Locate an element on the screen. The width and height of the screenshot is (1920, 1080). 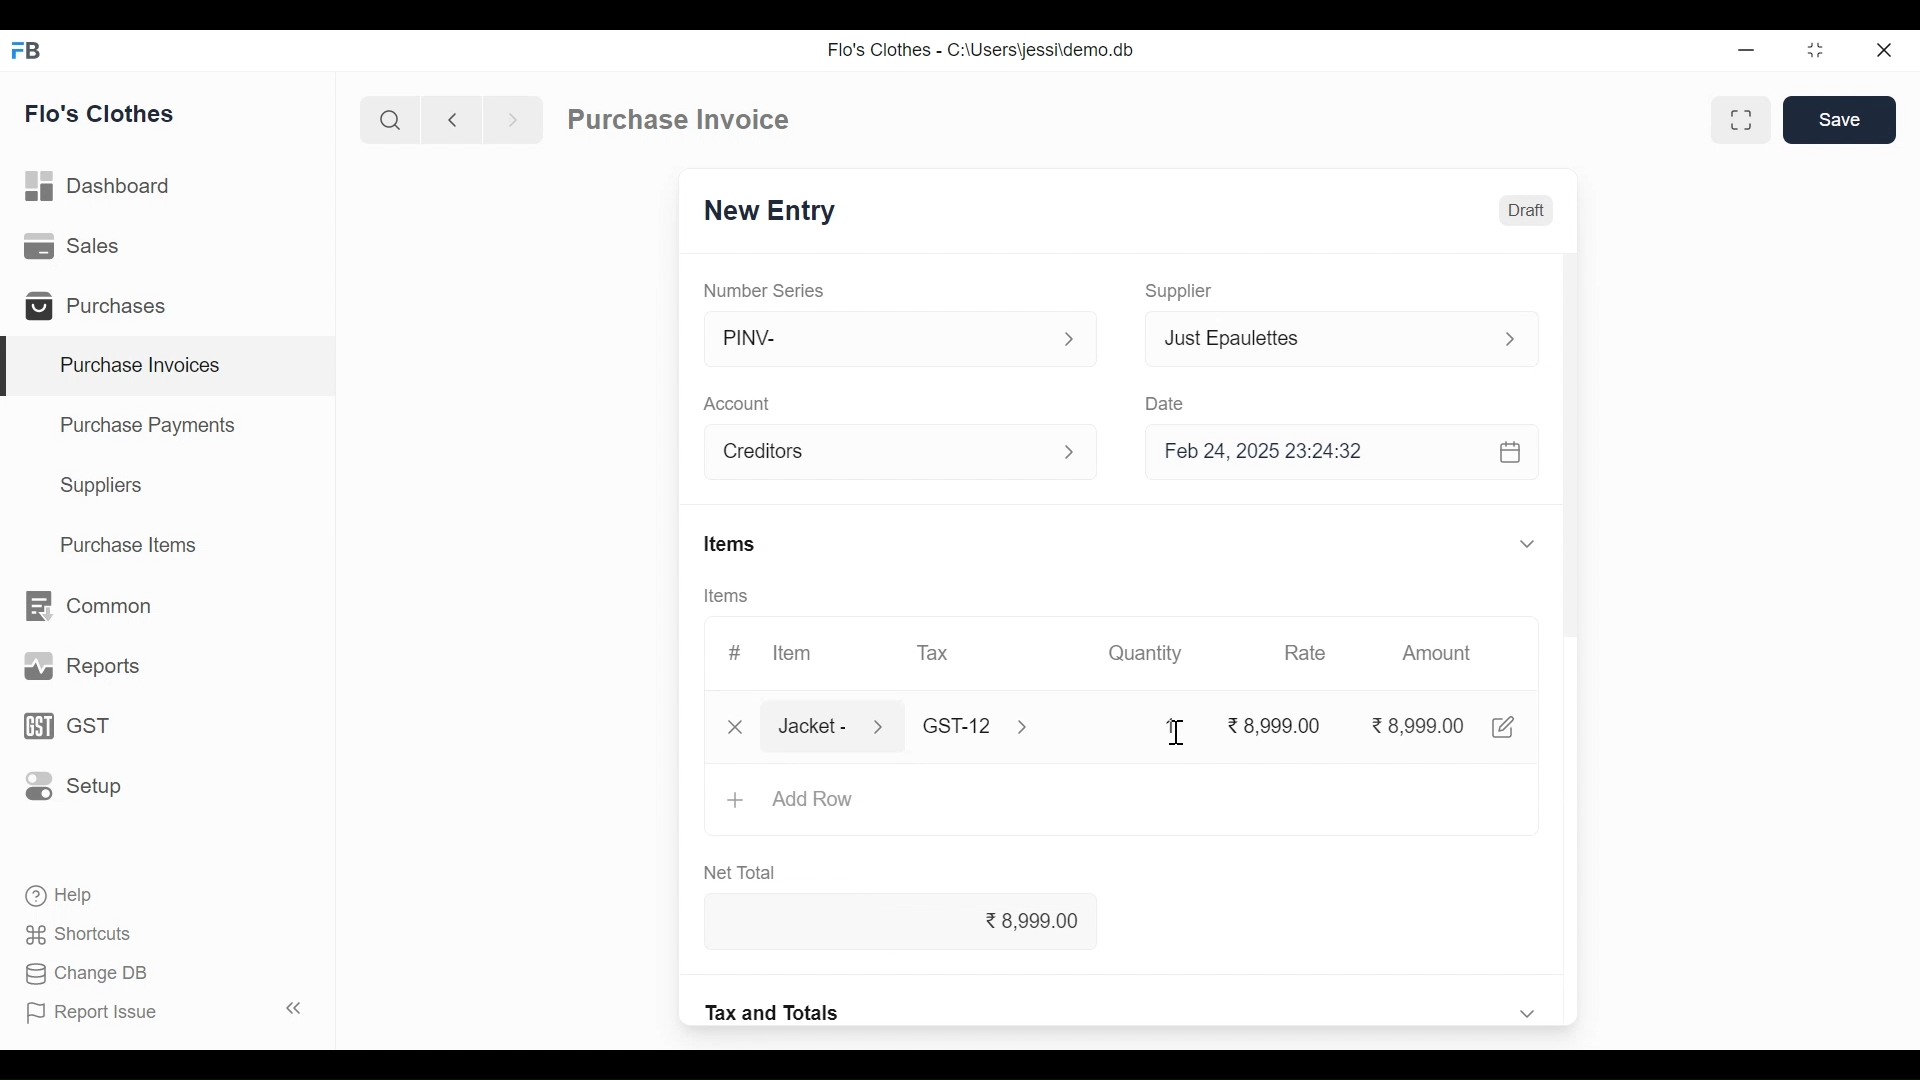
Close is located at coordinates (732, 726).